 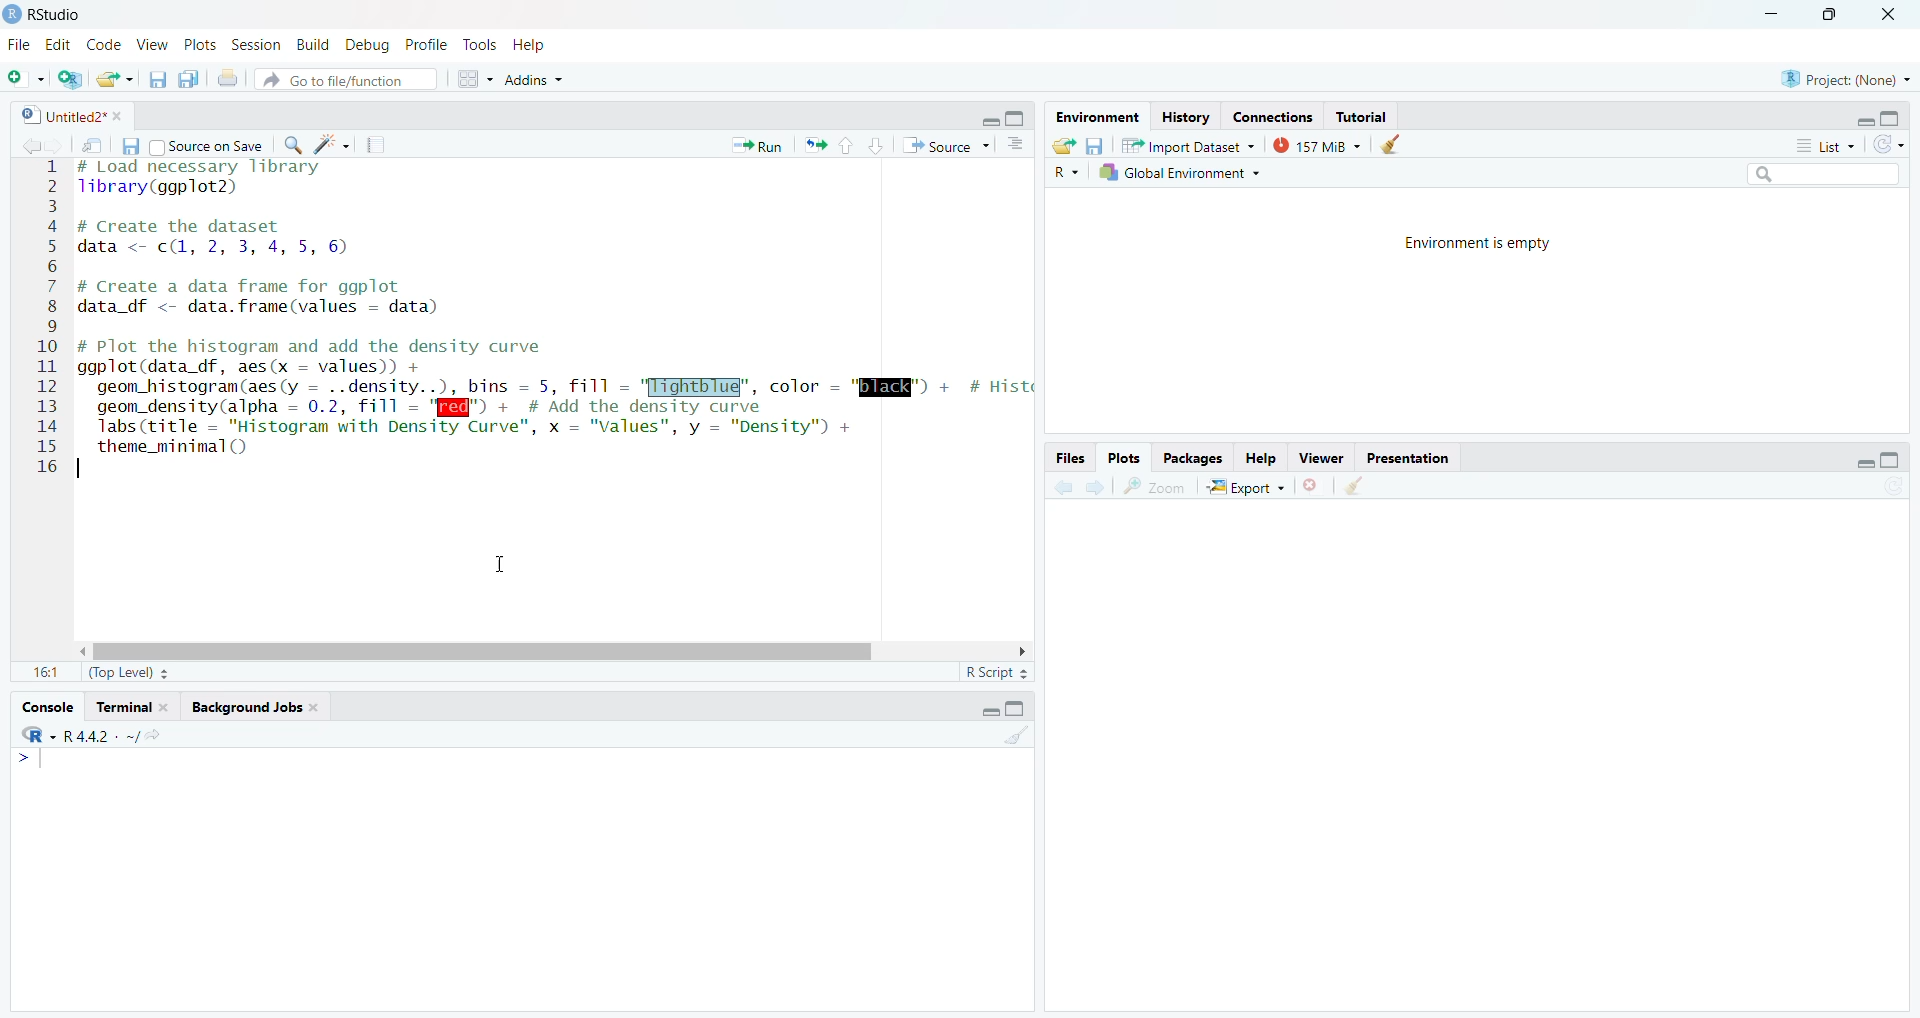 I want to click on open an existing file, so click(x=110, y=81).